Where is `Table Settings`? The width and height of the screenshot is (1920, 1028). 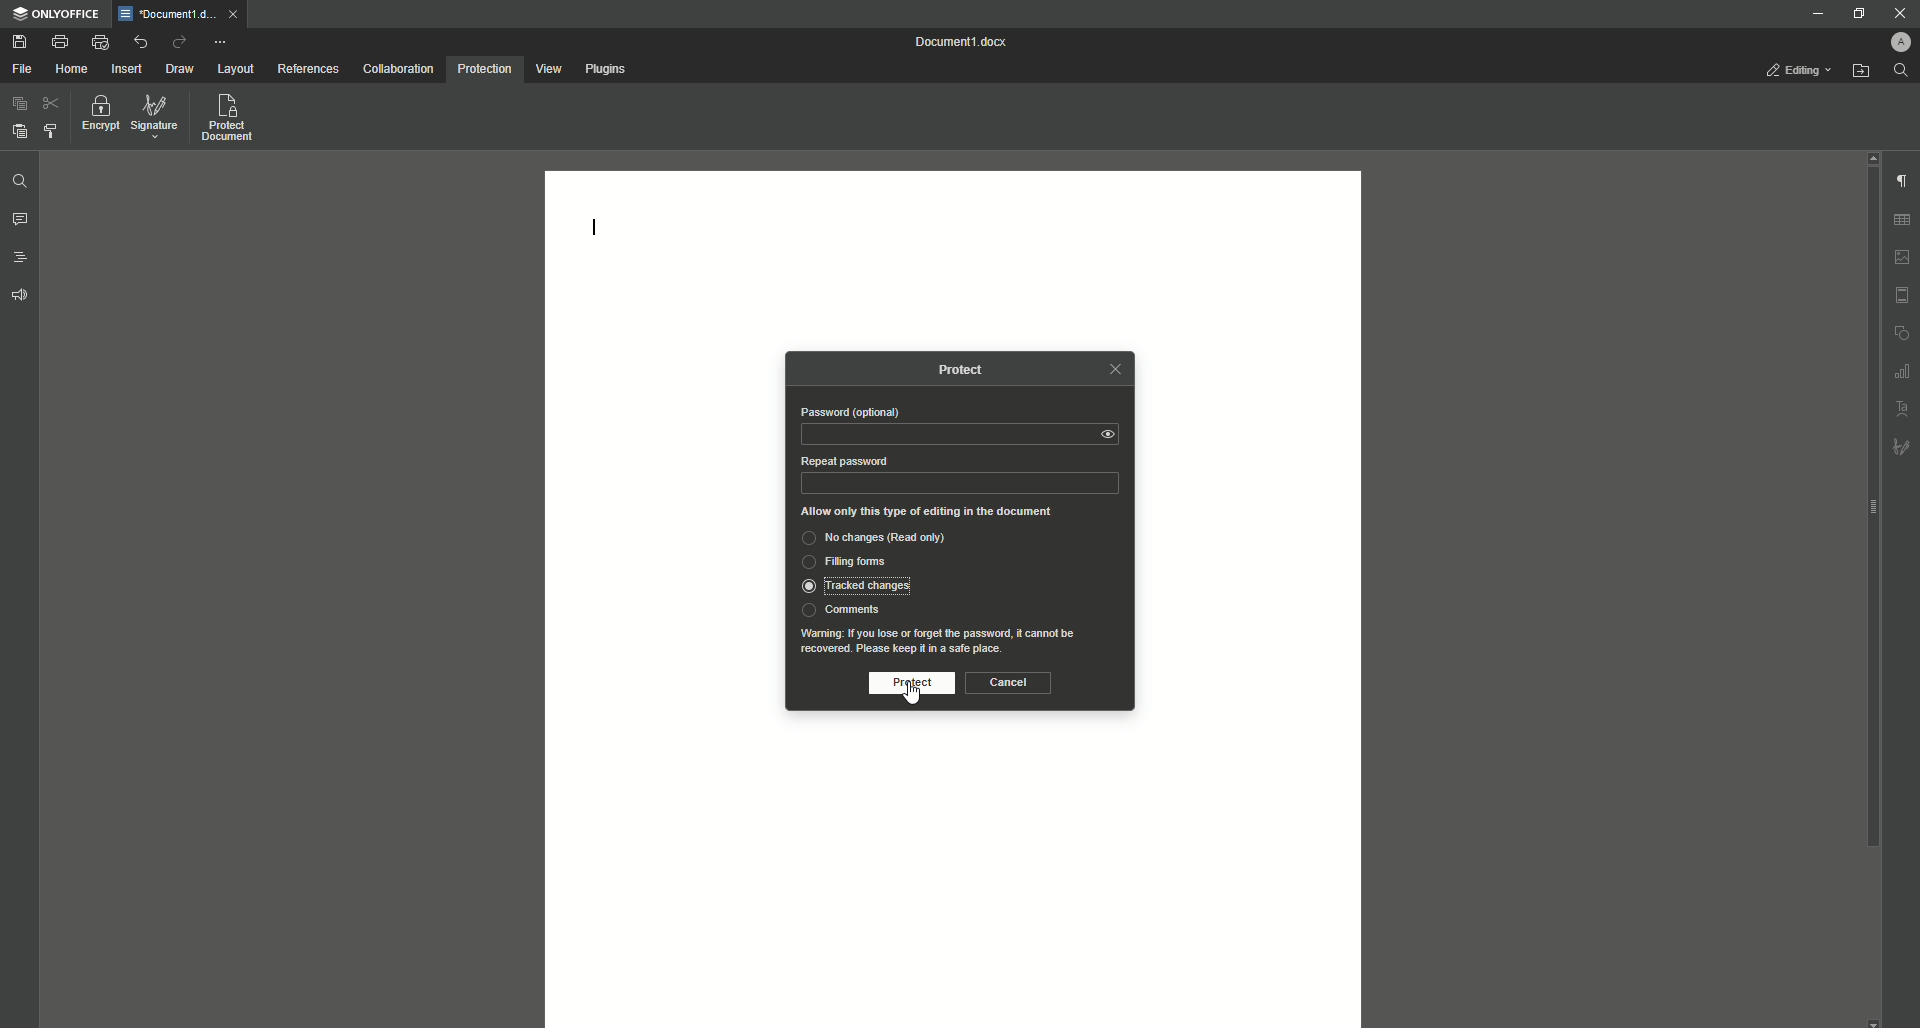 Table Settings is located at coordinates (1903, 220).